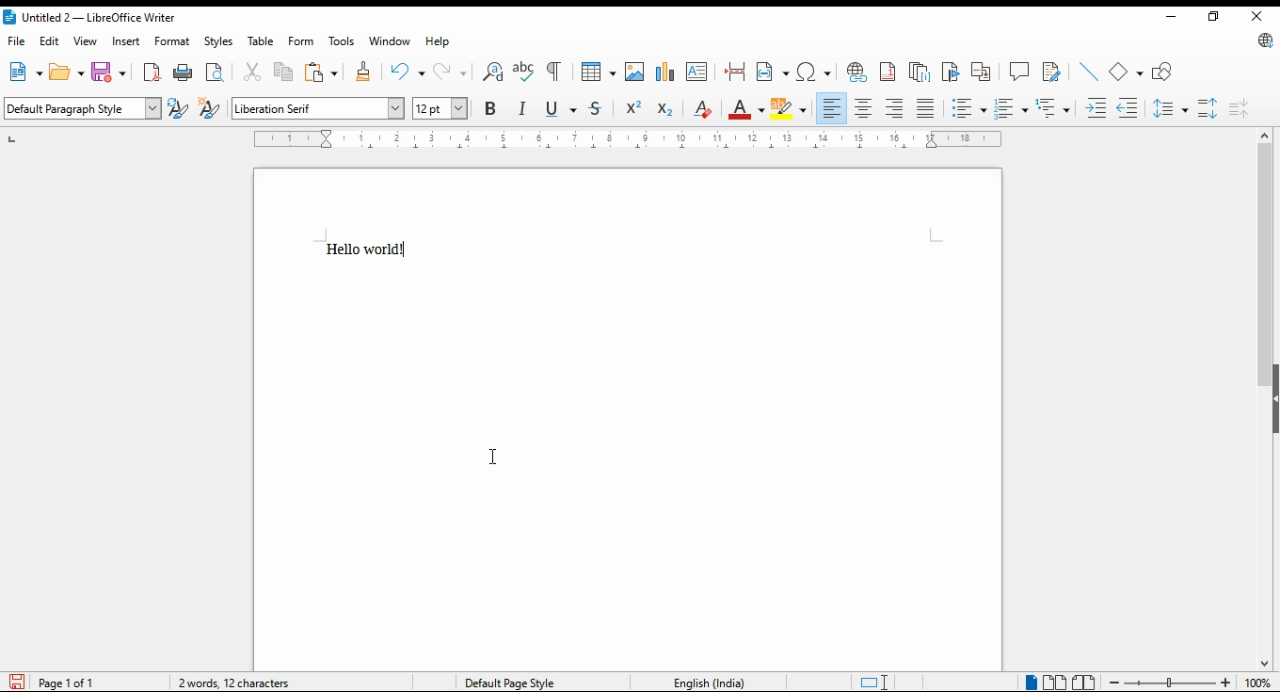 The width and height of the screenshot is (1280, 692). Describe the element at coordinates (669, 108) in the screenshot. I see `subscript` at that location.